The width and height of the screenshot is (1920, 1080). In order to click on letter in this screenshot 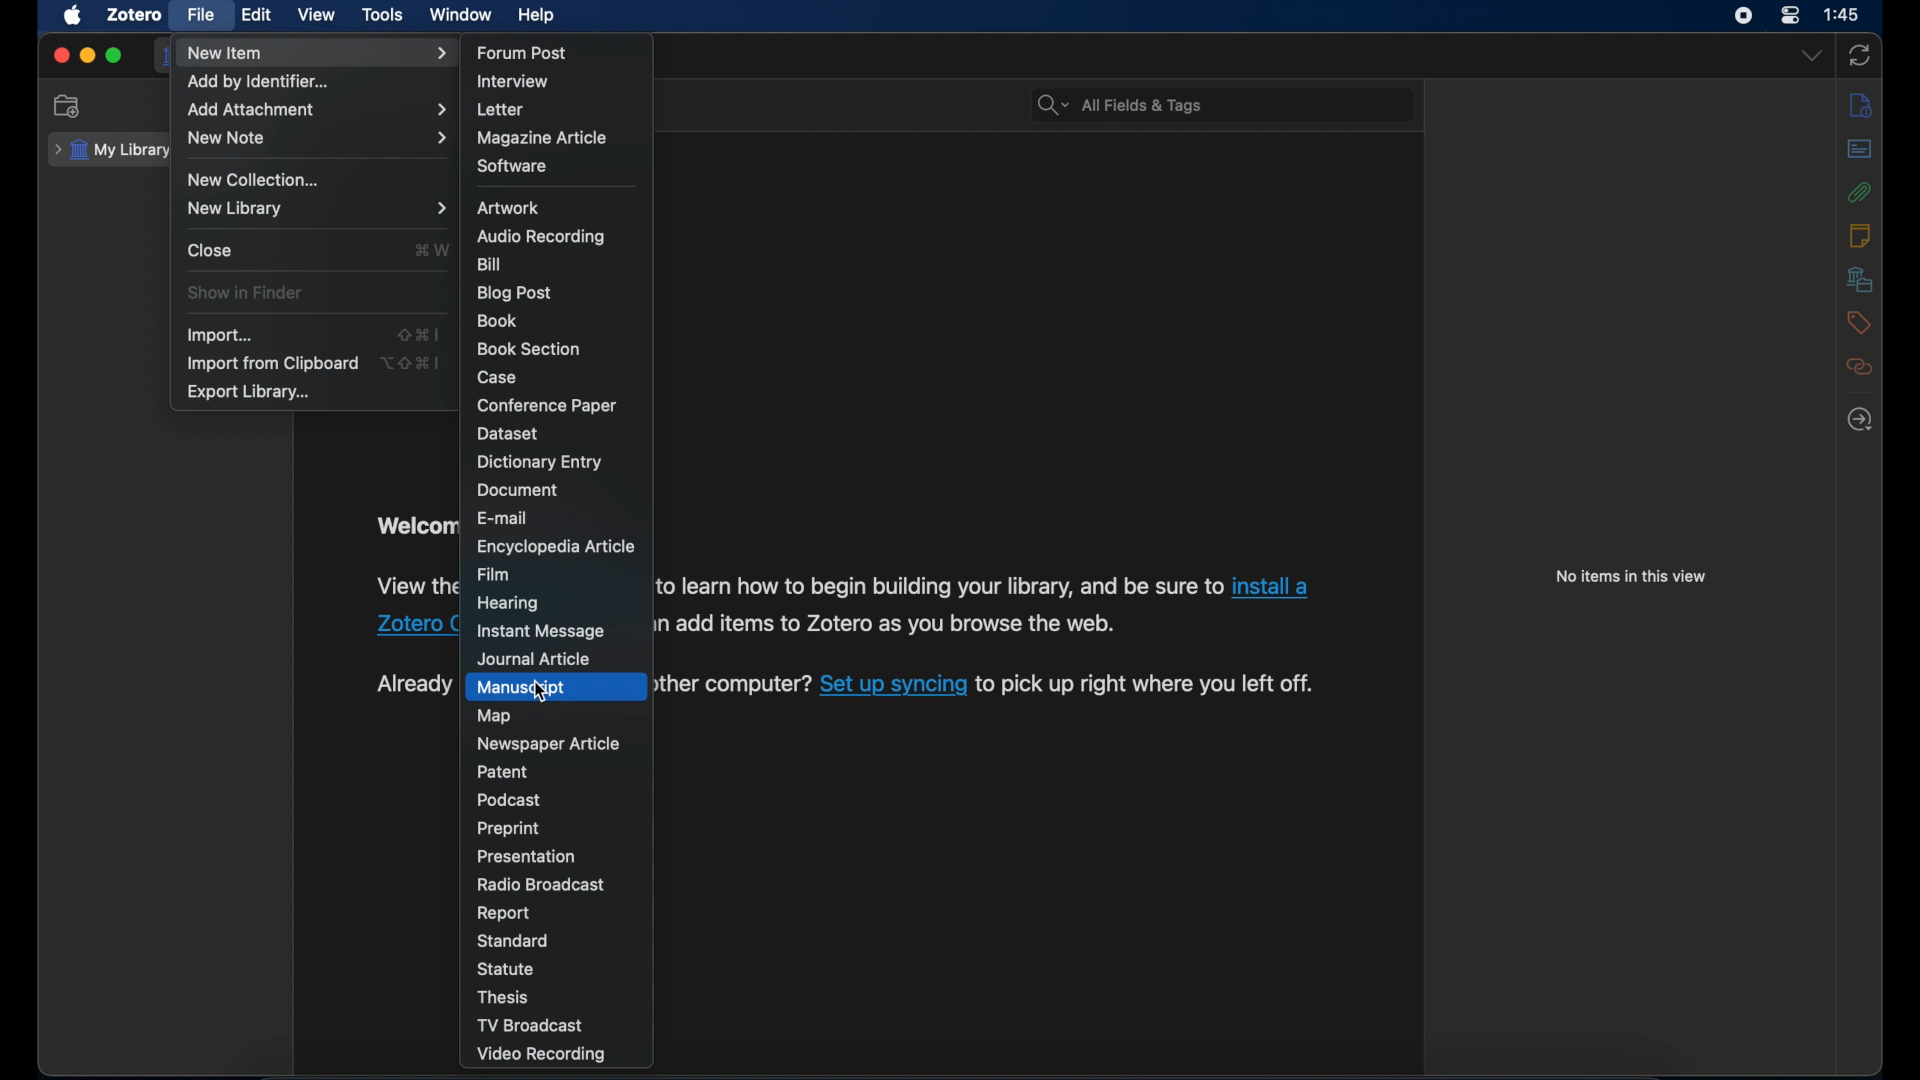, I will do `click(500, 110)`.